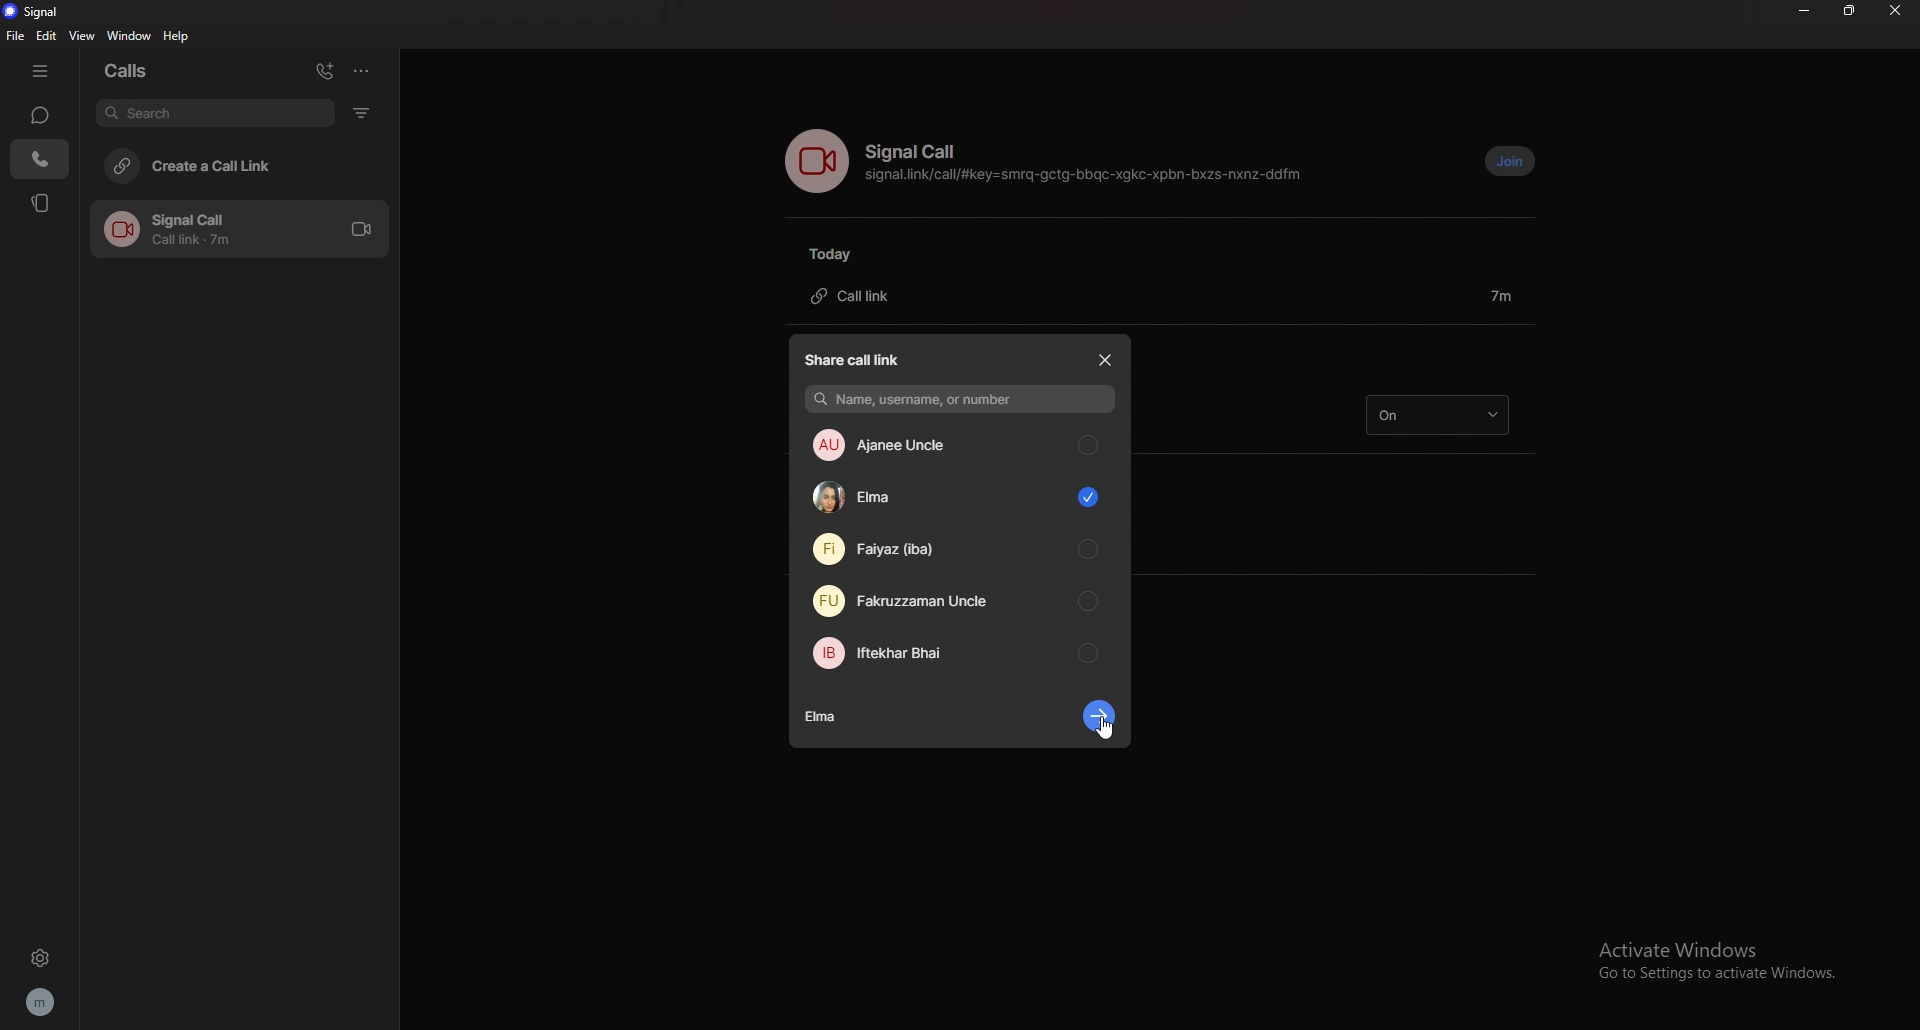  What do you see at coordinates (39, 1003) in the screenshot?
I see `profile` at bounding box center [39, 1003].